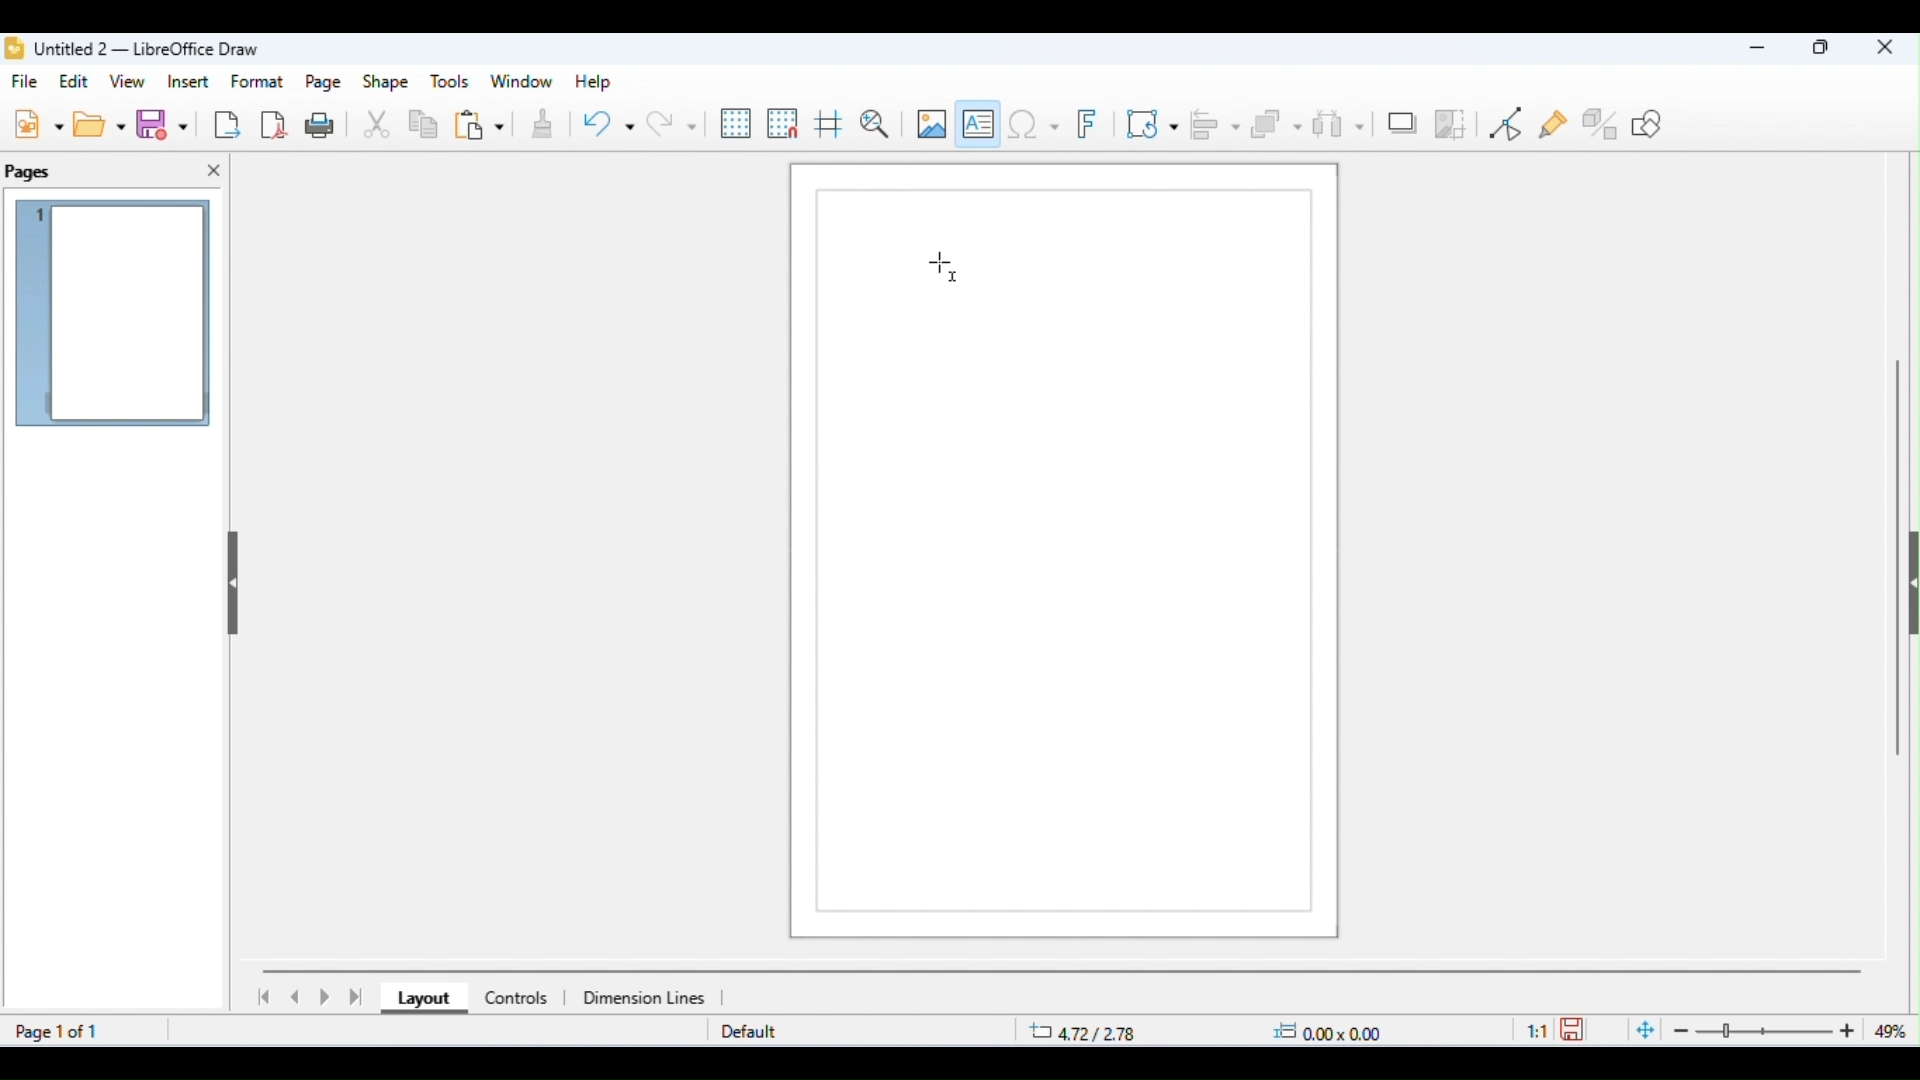  Describe the element at coordinates (77, 81) in the screenshot. I see `edit` at that location.